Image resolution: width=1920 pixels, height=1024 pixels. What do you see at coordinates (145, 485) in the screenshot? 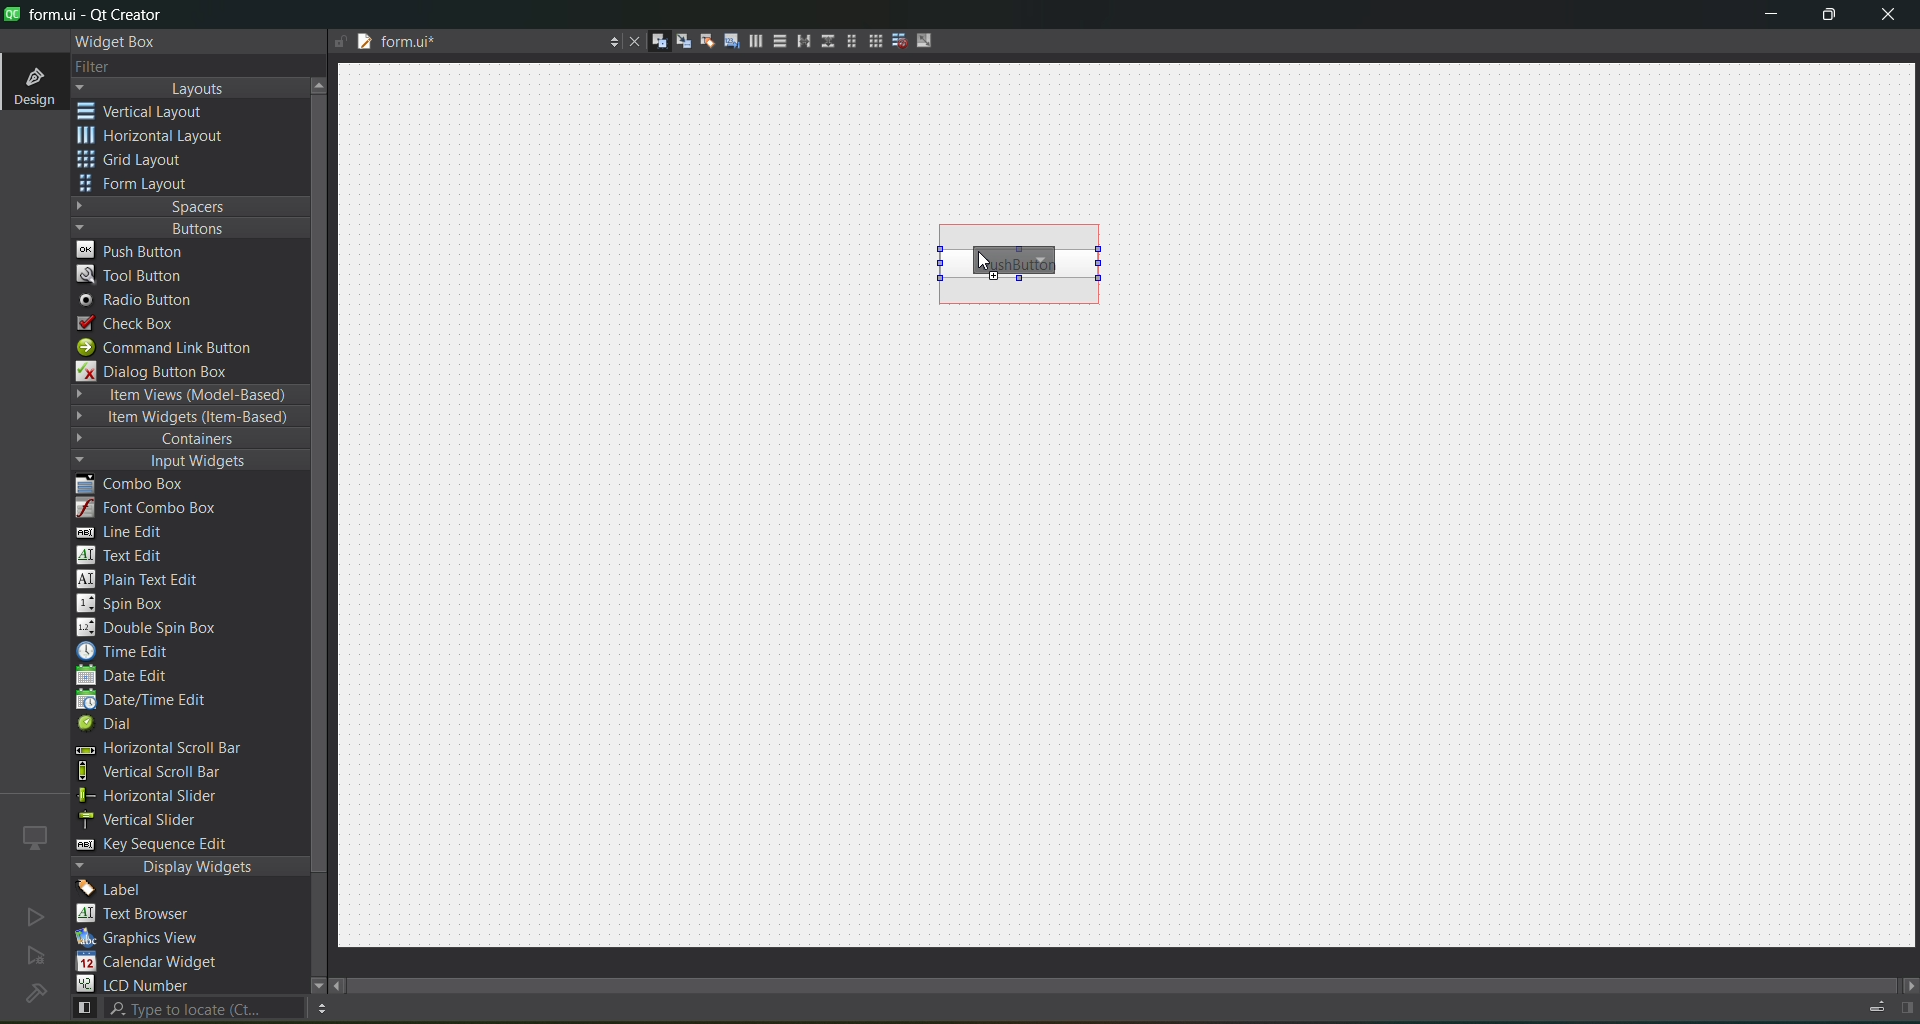
I see `combo box` at bounding box center [145, 485].